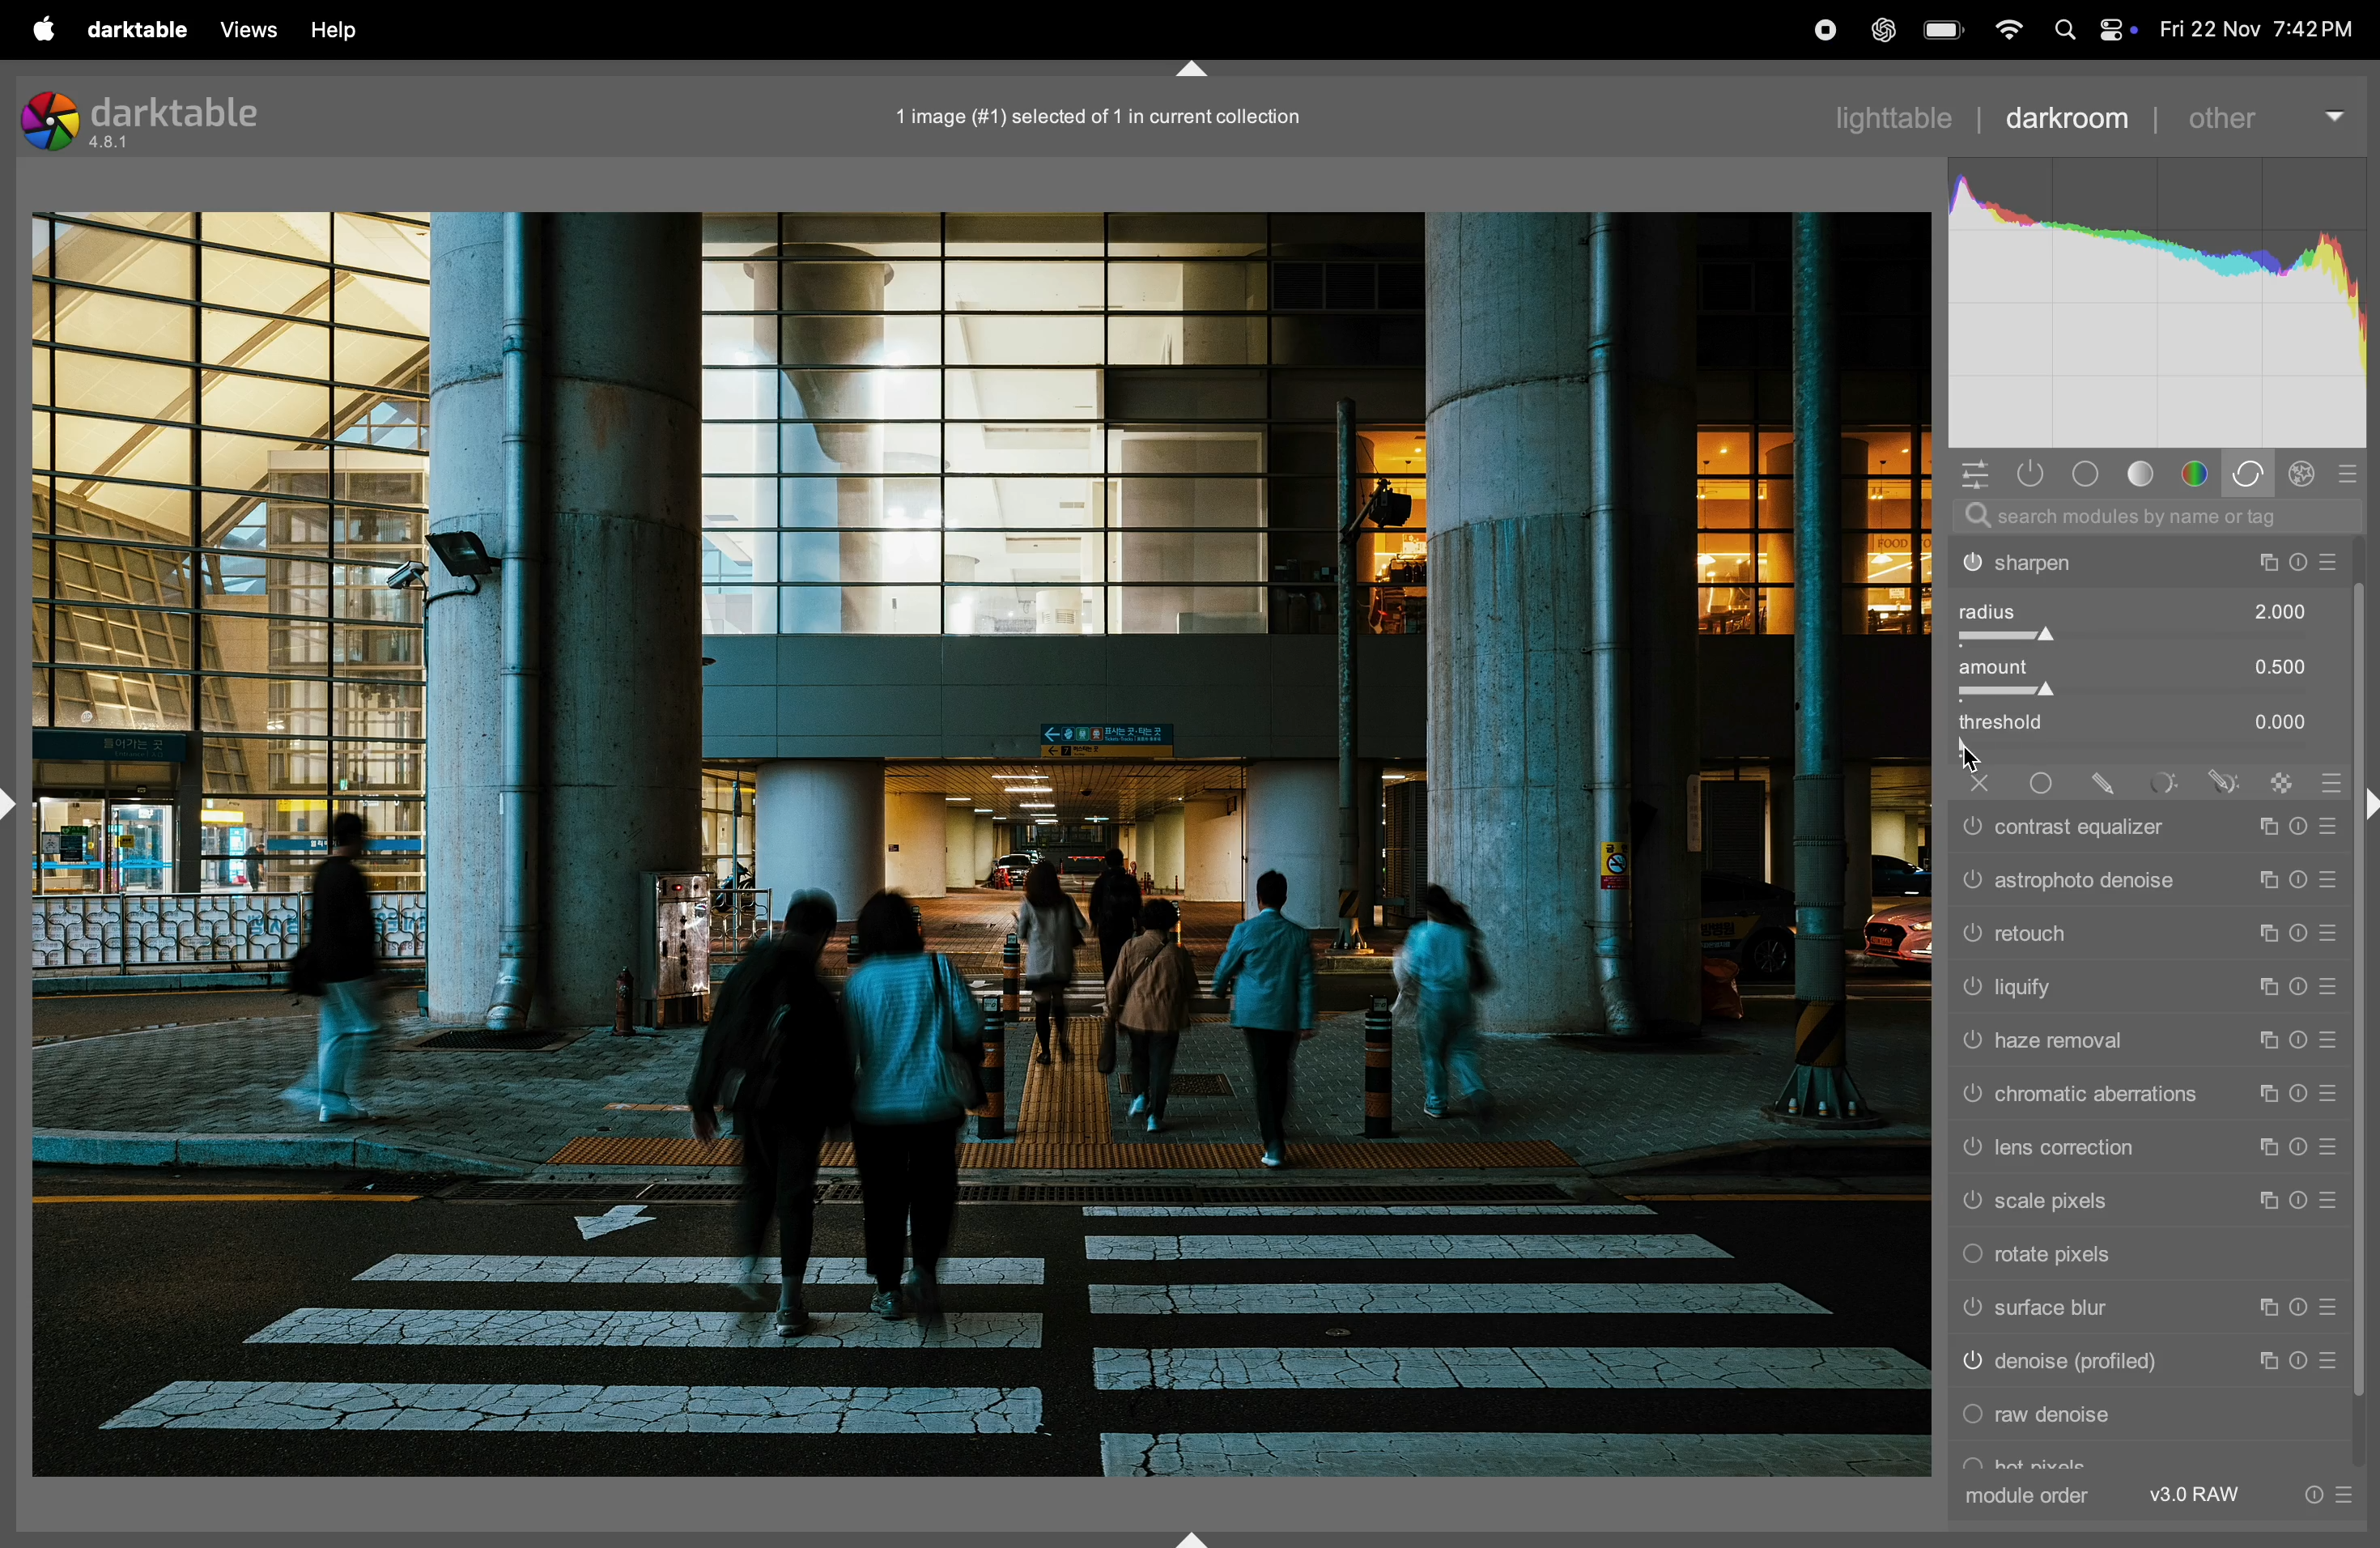 The width and height of the screenshot is (2380, 1548). I want to click on liquify, so click(2150, 986).